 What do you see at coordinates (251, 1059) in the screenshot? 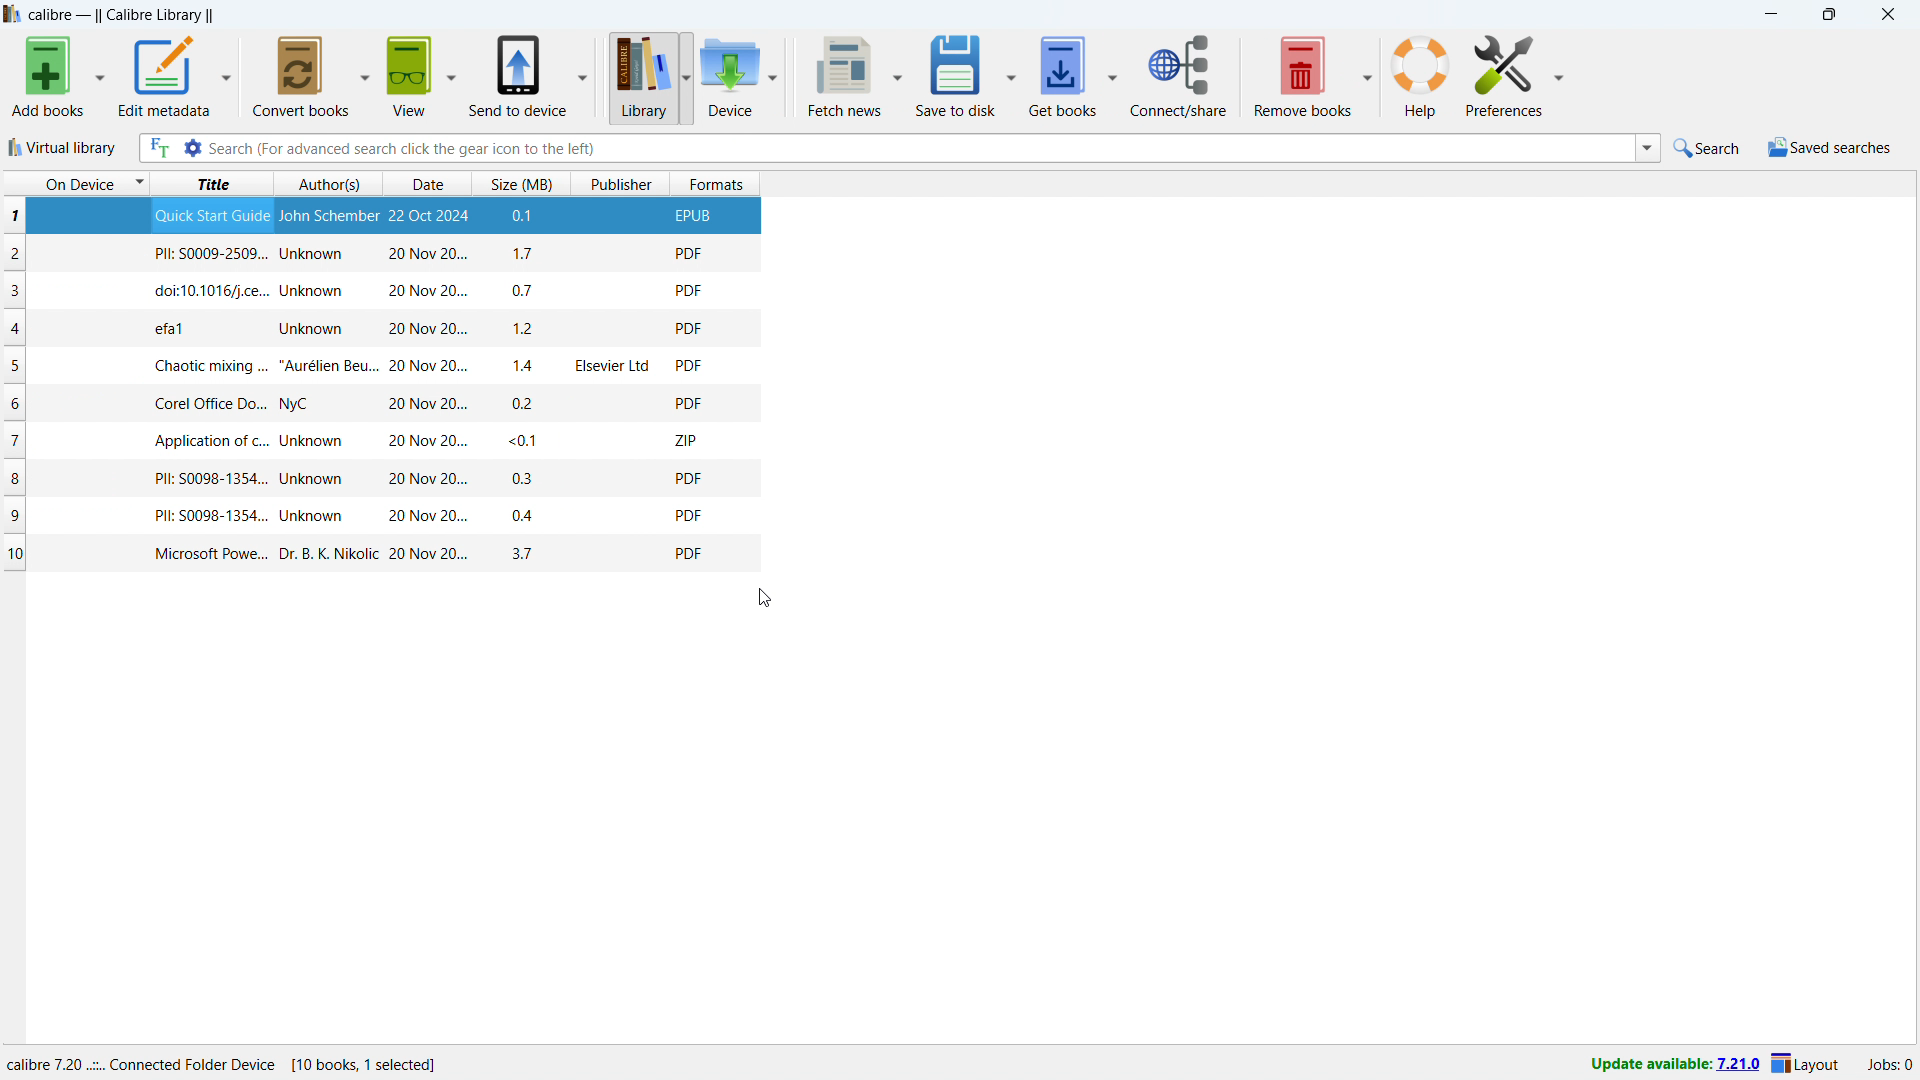
I see `details of the software program` at bounding box center [251, 1059].